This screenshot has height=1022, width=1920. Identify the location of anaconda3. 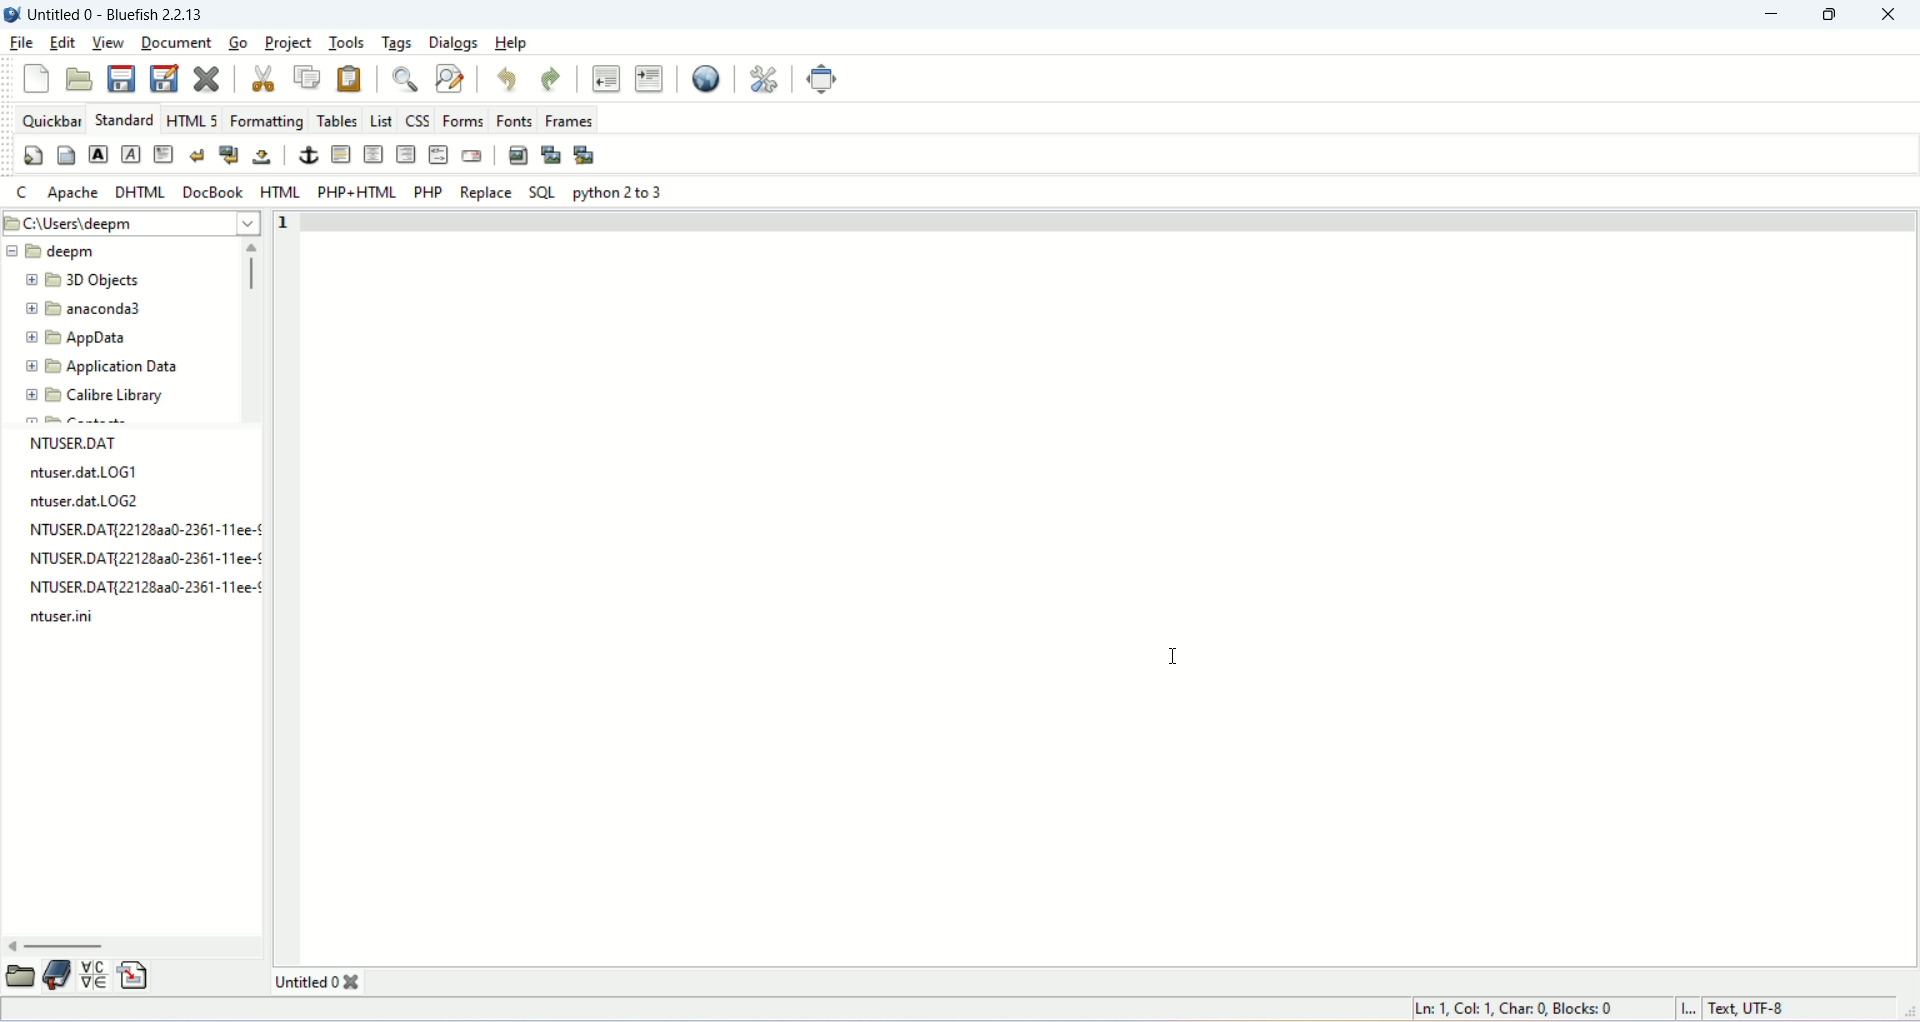
(113, 309).